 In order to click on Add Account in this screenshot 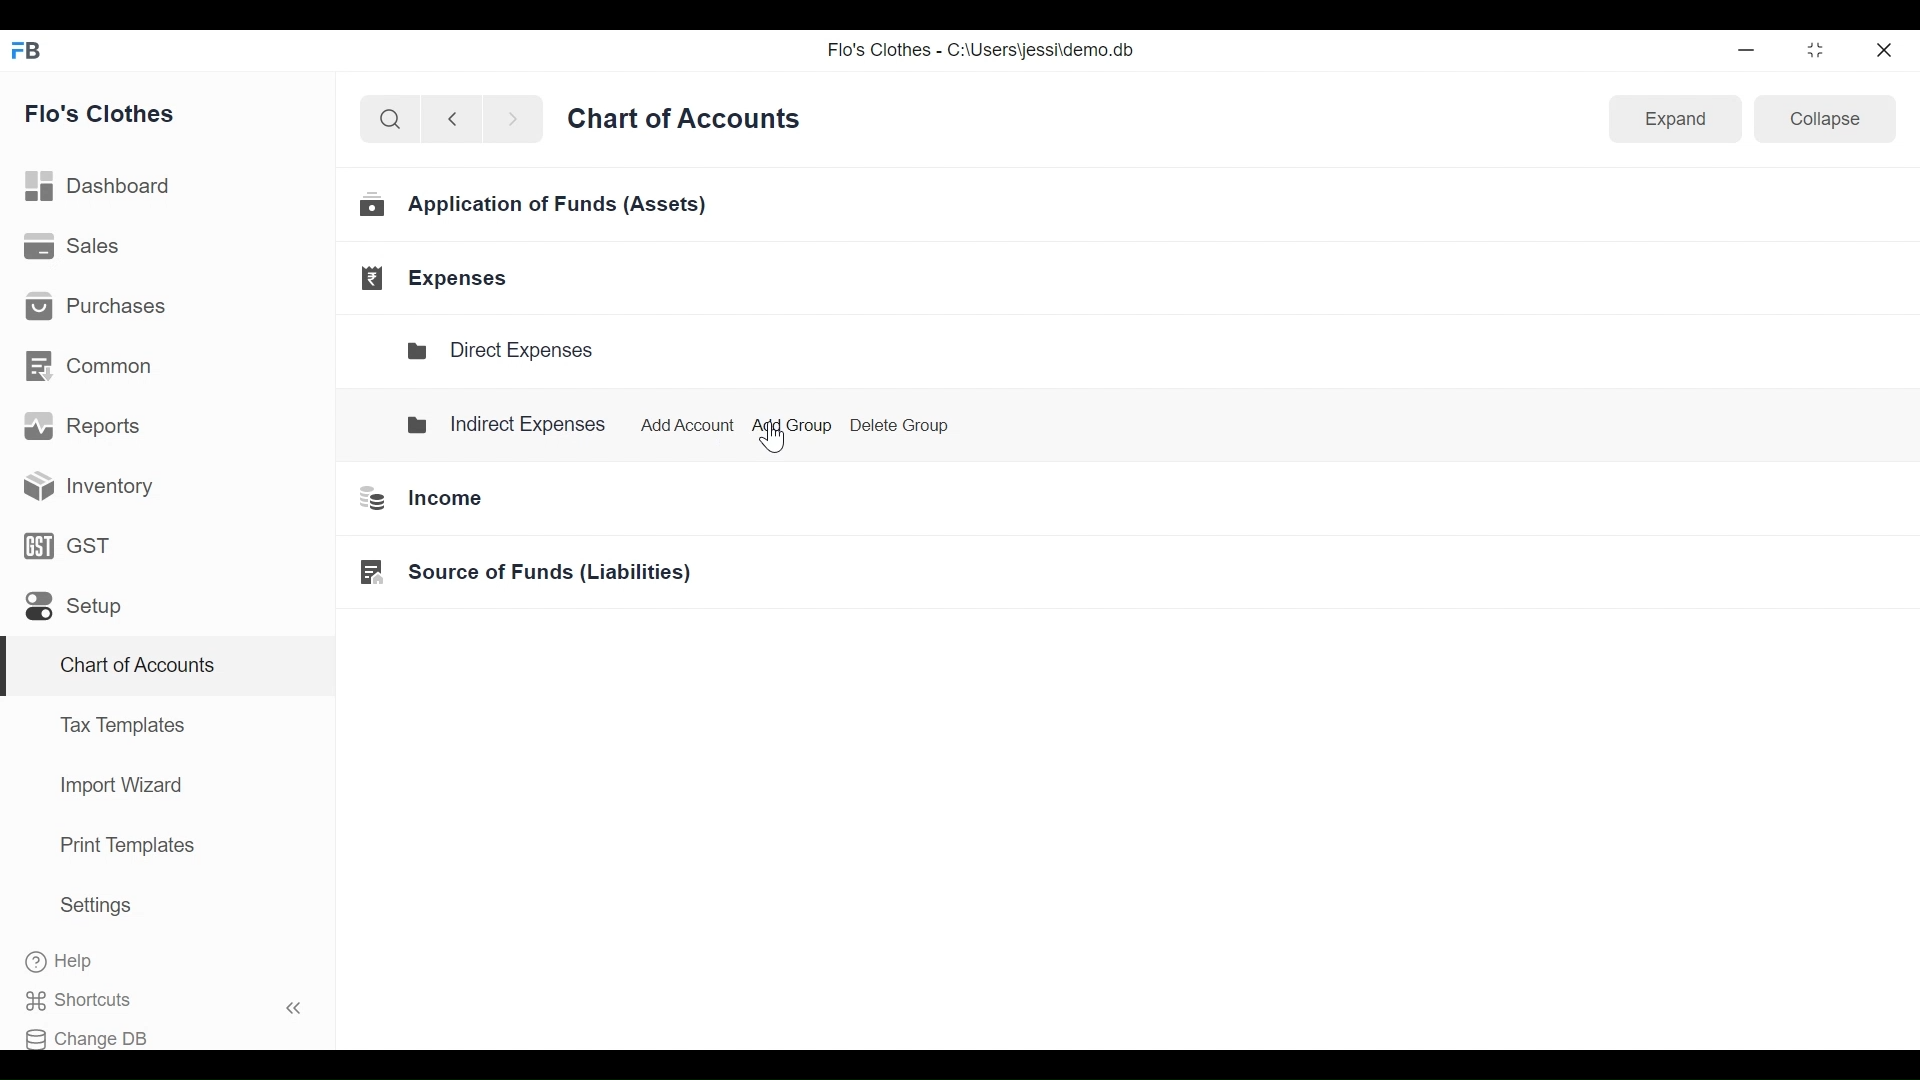, I will do `click(682, 421)`.